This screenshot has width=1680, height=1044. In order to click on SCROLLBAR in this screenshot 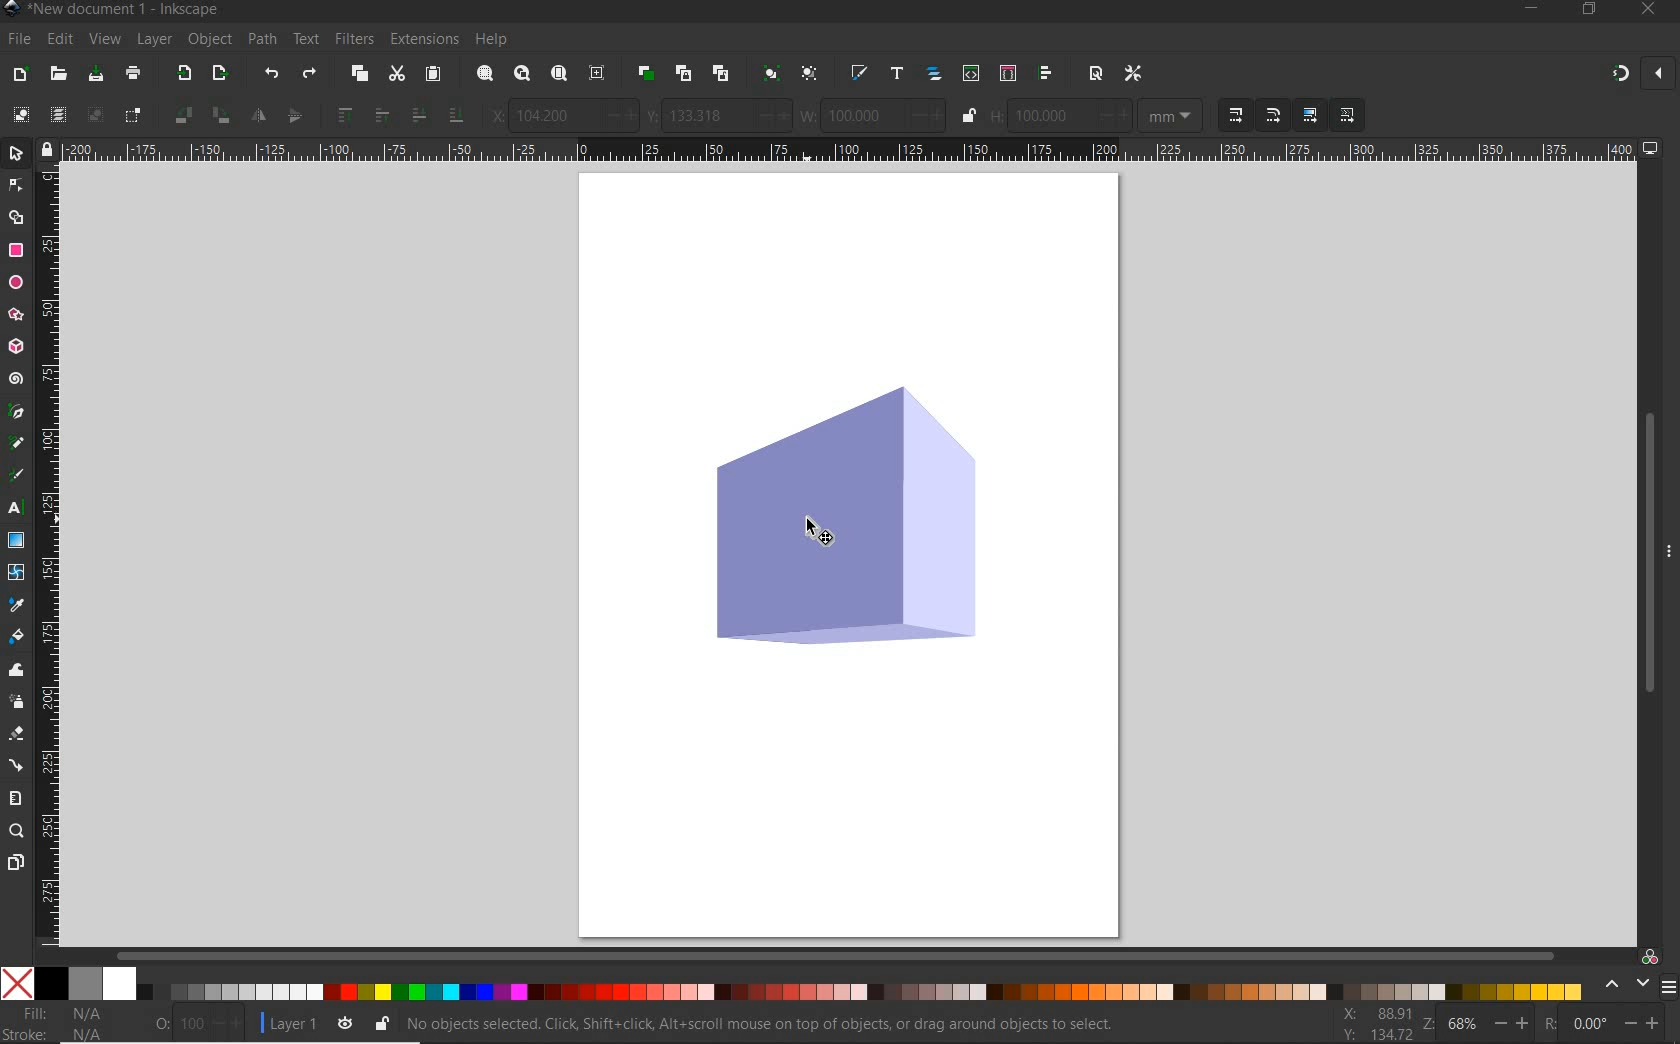, I will do `click(841, 954)`.